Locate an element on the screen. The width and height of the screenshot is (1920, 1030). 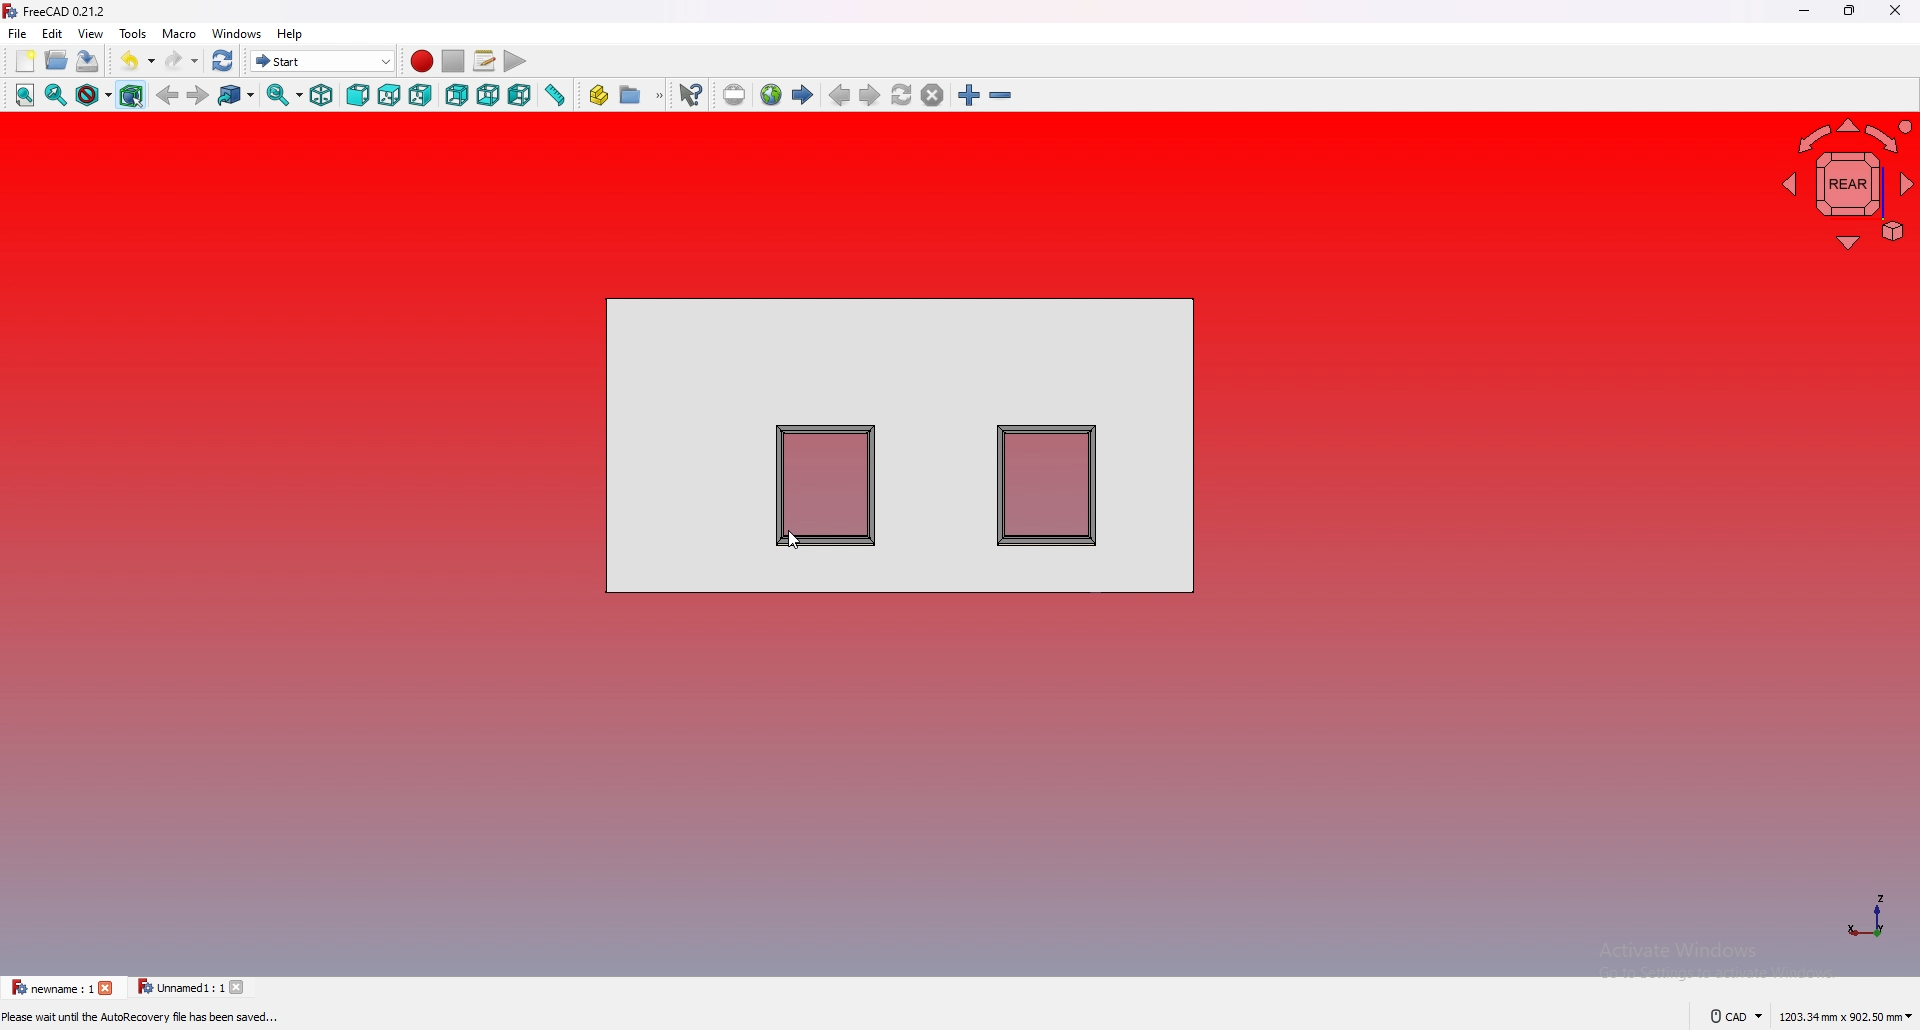
undo is located at coordinates (138, 60).